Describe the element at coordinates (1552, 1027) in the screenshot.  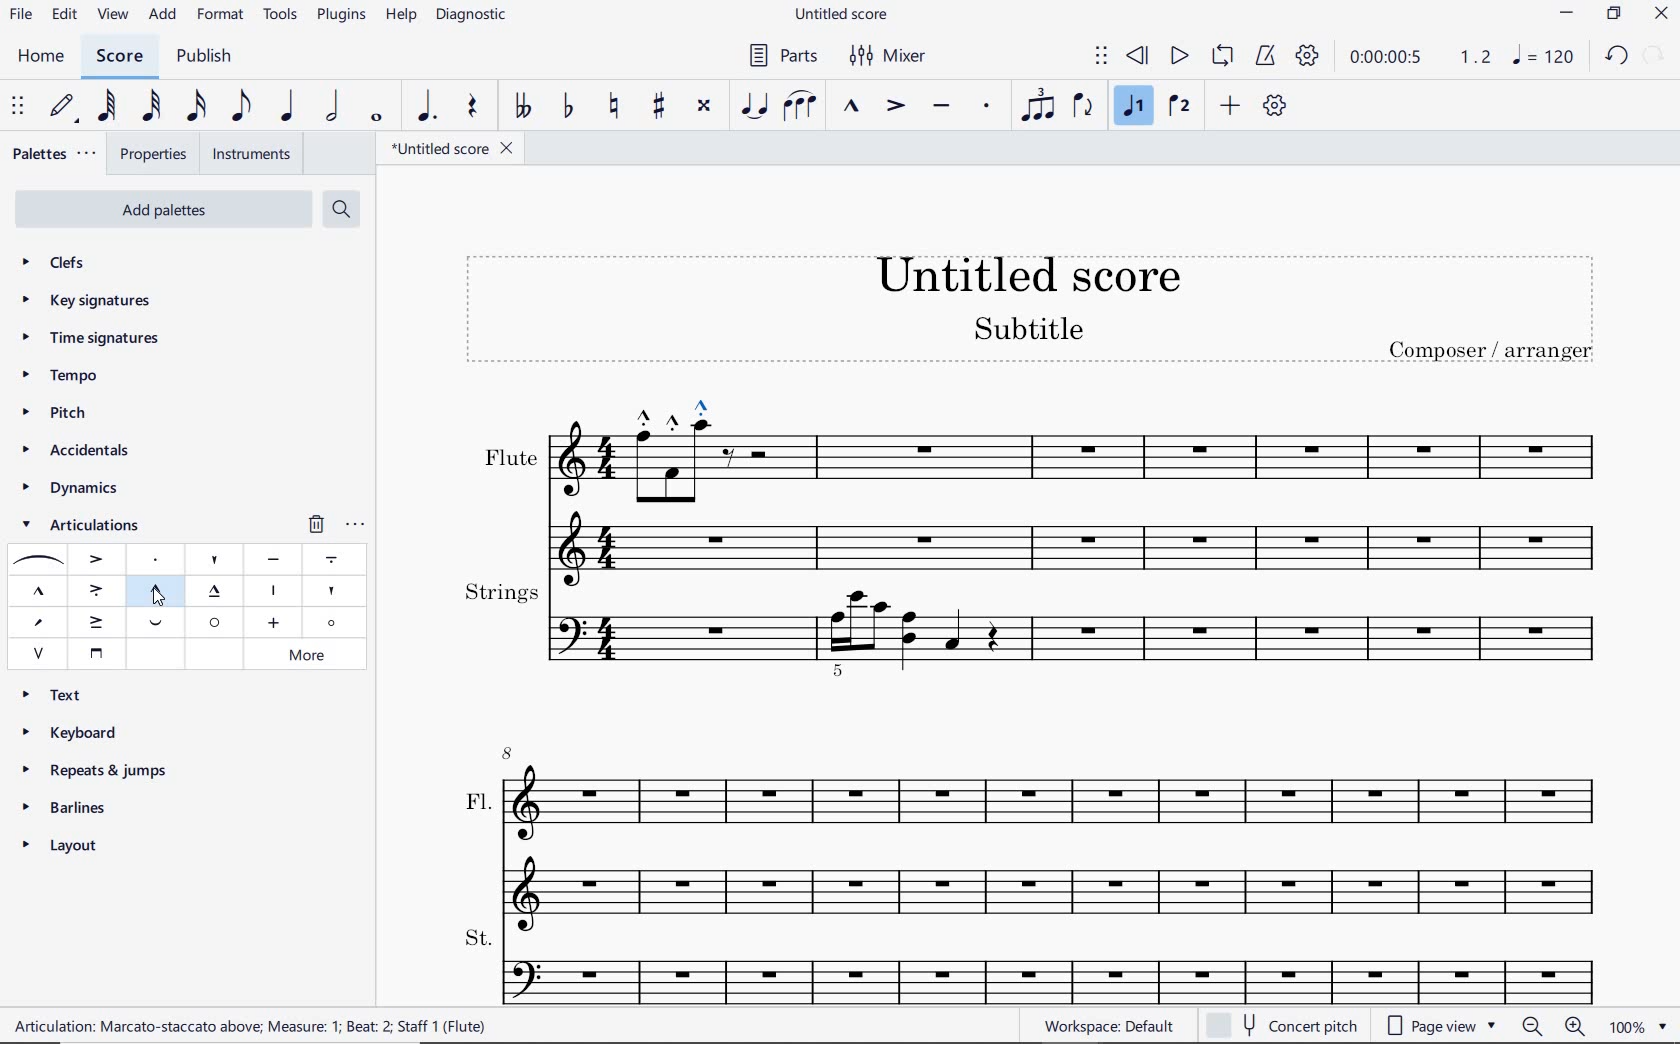
I see `zoom out or zoom in` at that location.